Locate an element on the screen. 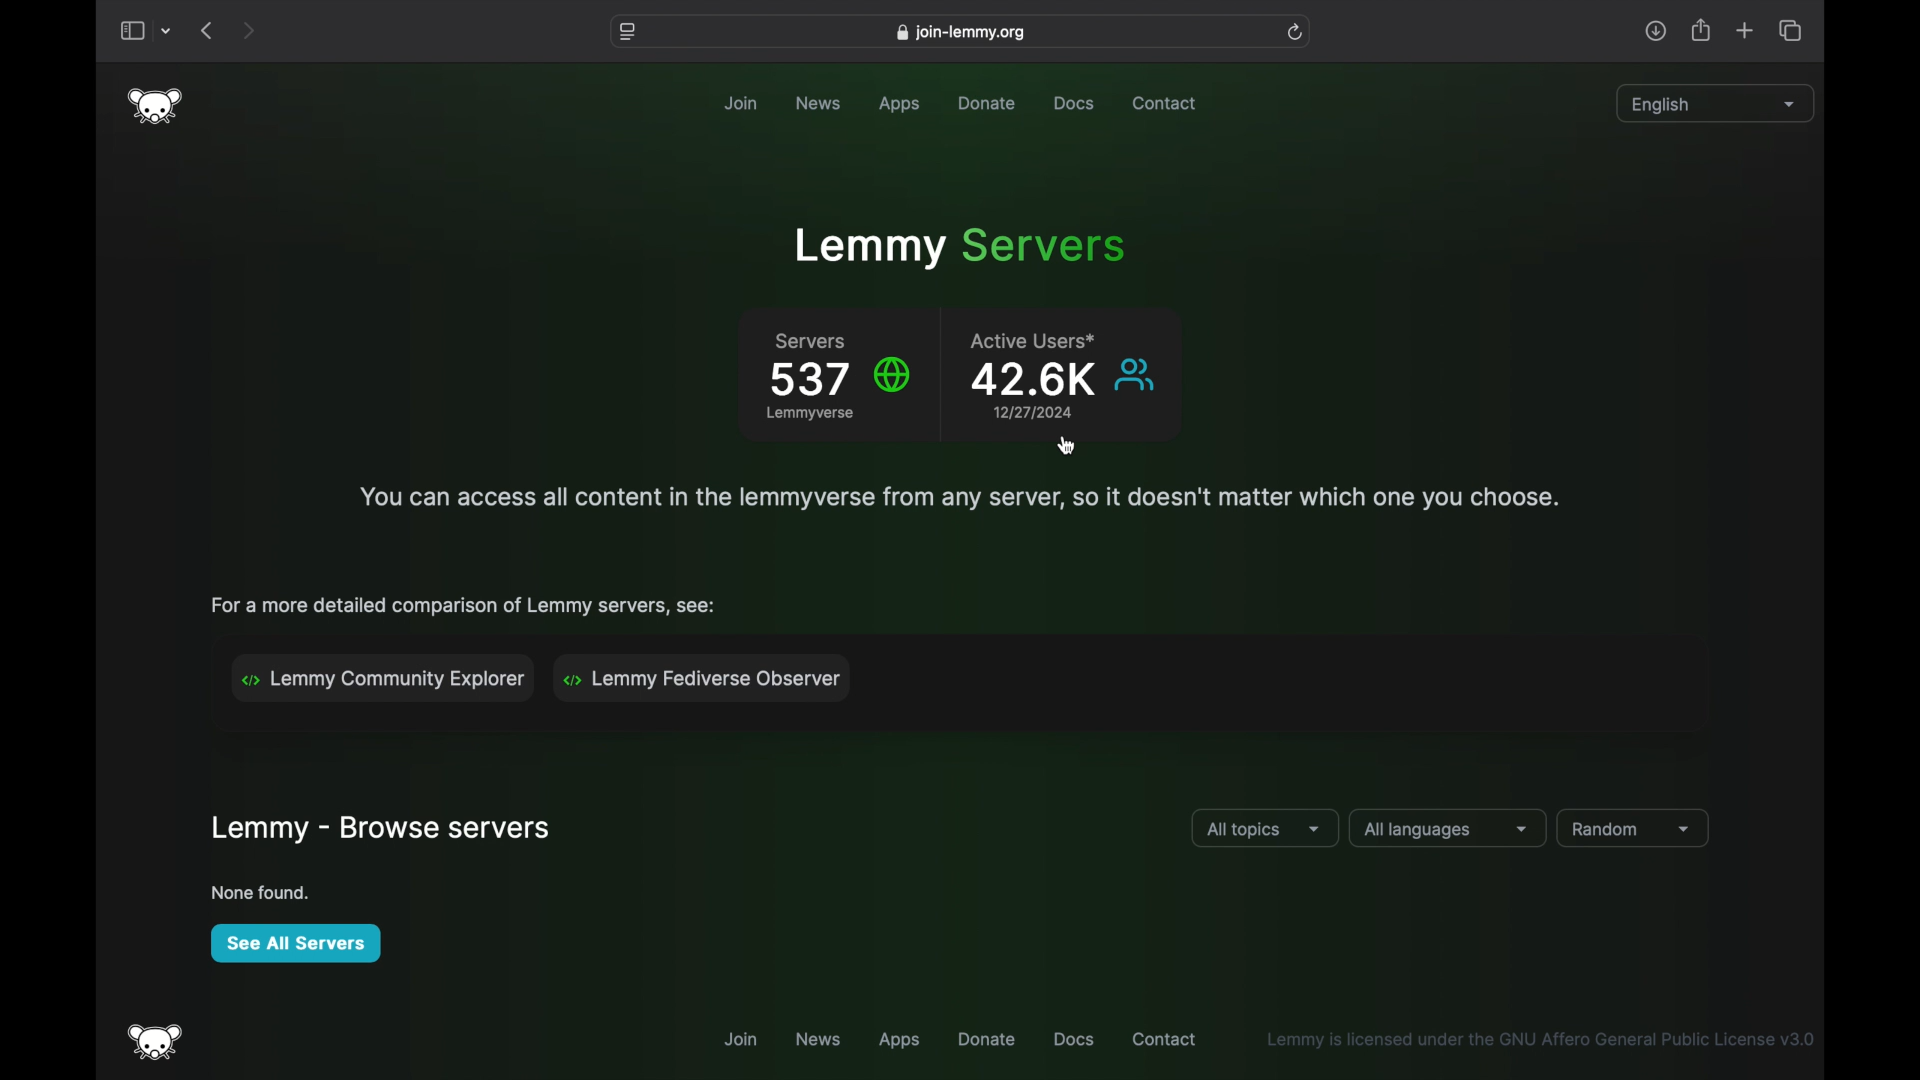 The height and width of the screenshot is (1080, 1920). dropdown is located at coordinates (167, 32).